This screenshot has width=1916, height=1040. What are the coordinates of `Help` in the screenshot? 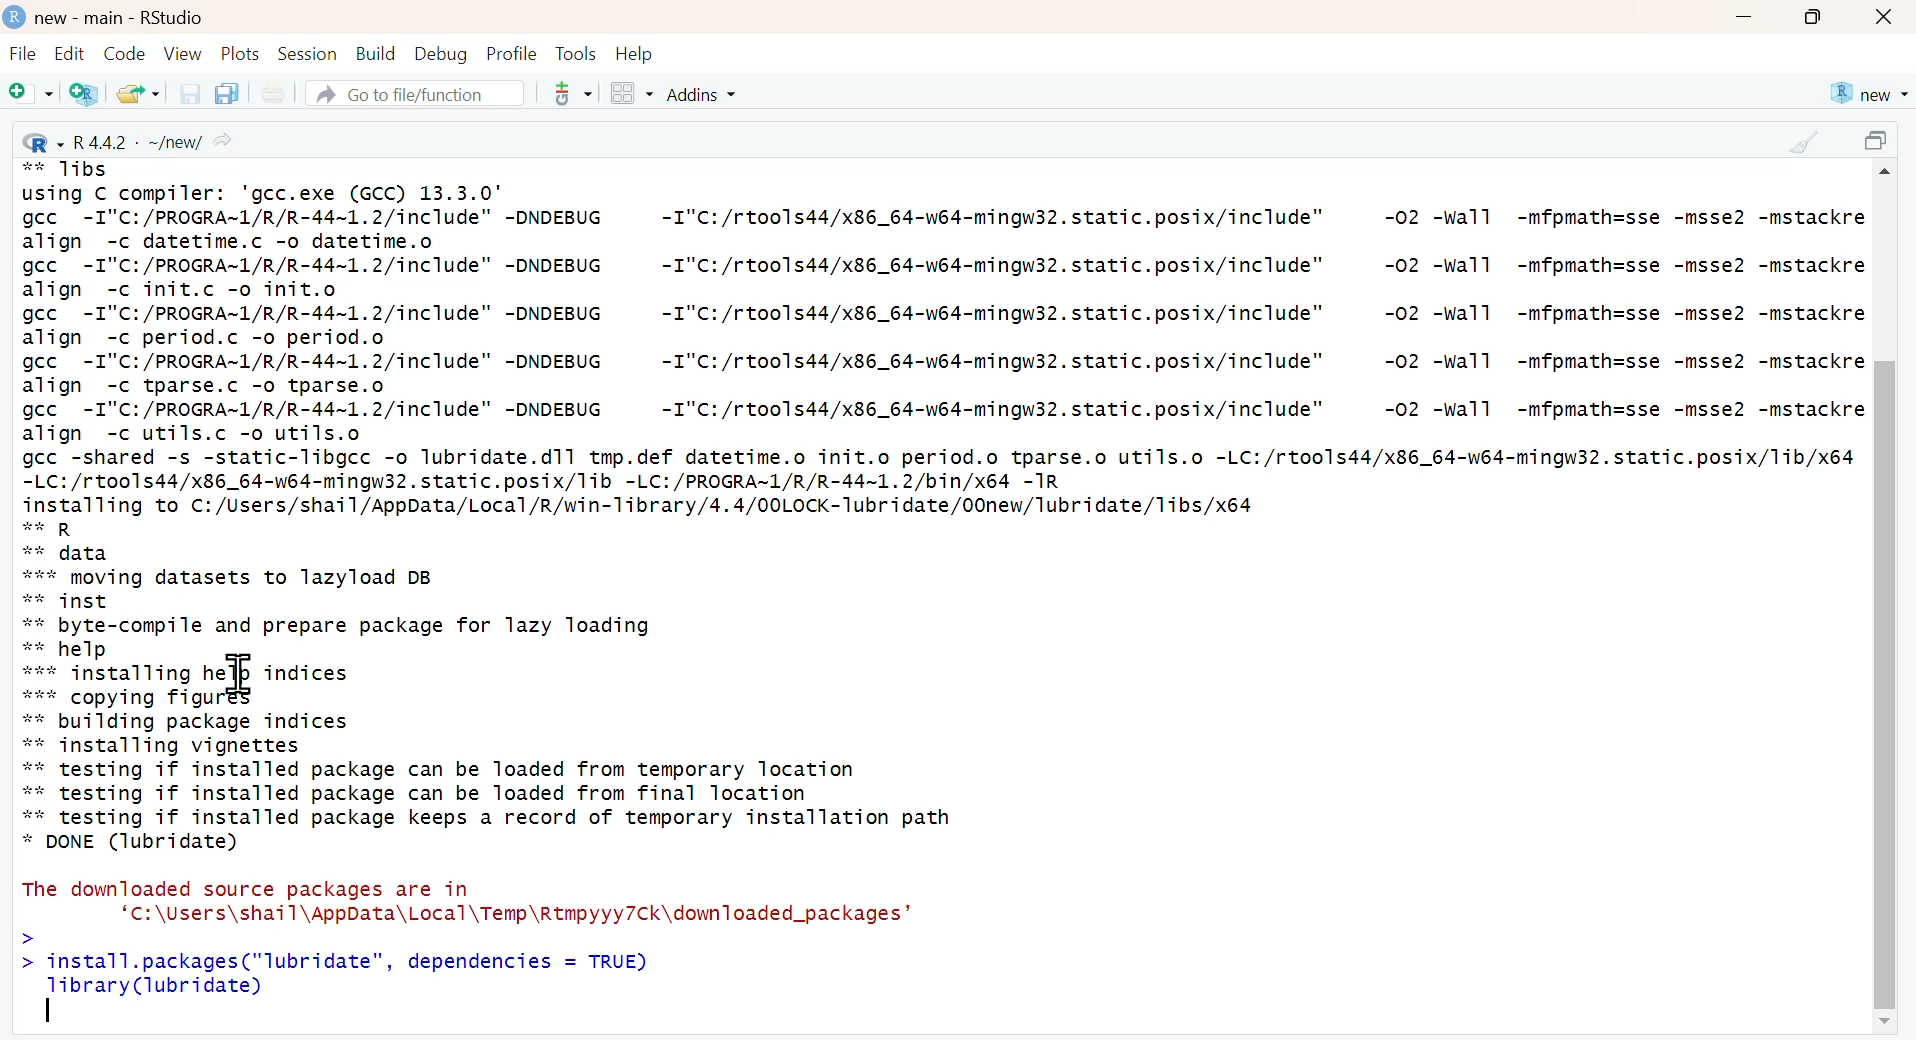 It's located at (635, 54).